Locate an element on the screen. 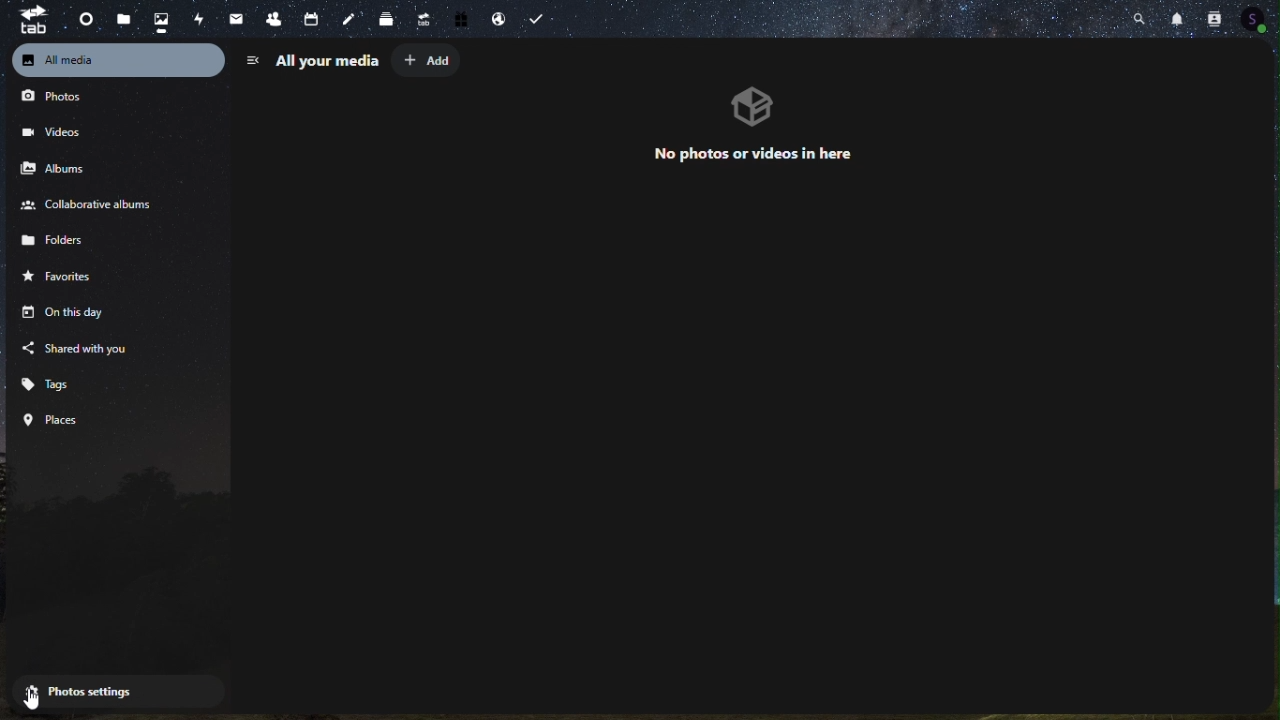 This screenshot has height=720, width=1280. Shared with you is located at coordinates (78, 347).